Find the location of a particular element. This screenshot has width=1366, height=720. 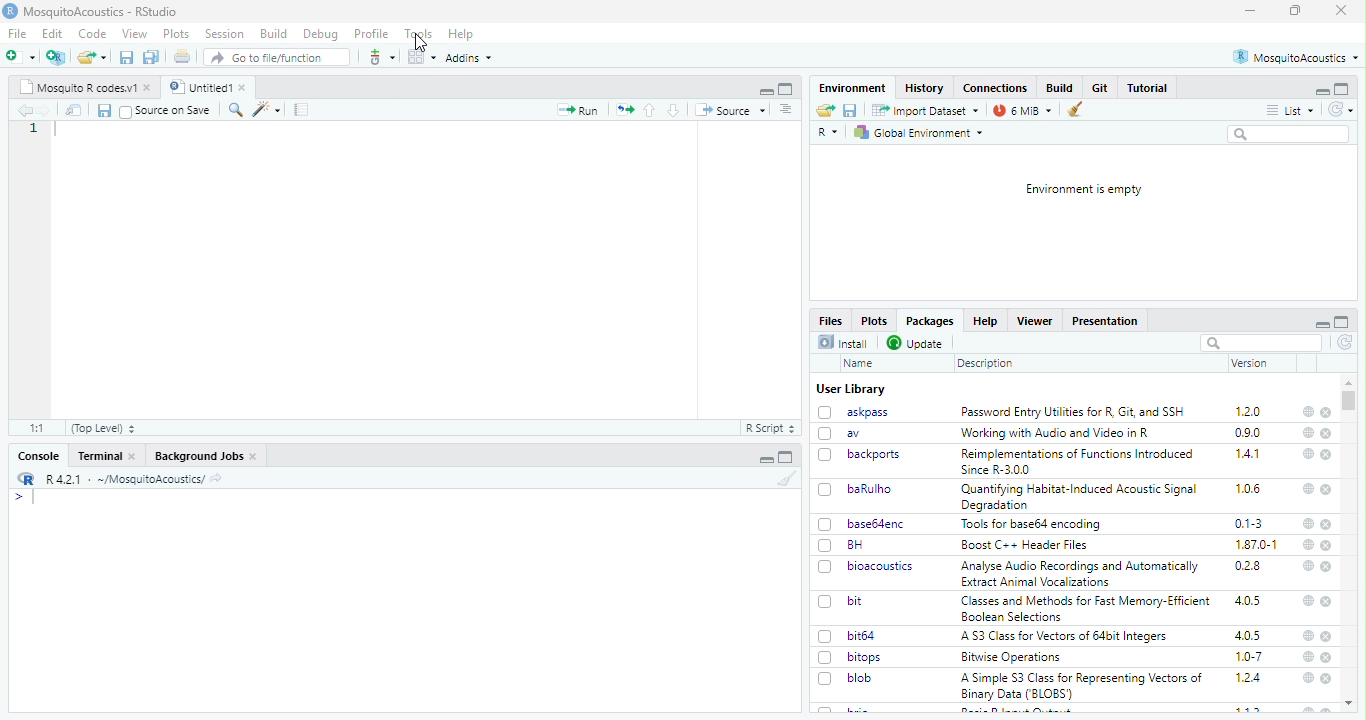

backward is located at coordinates (24, 110).